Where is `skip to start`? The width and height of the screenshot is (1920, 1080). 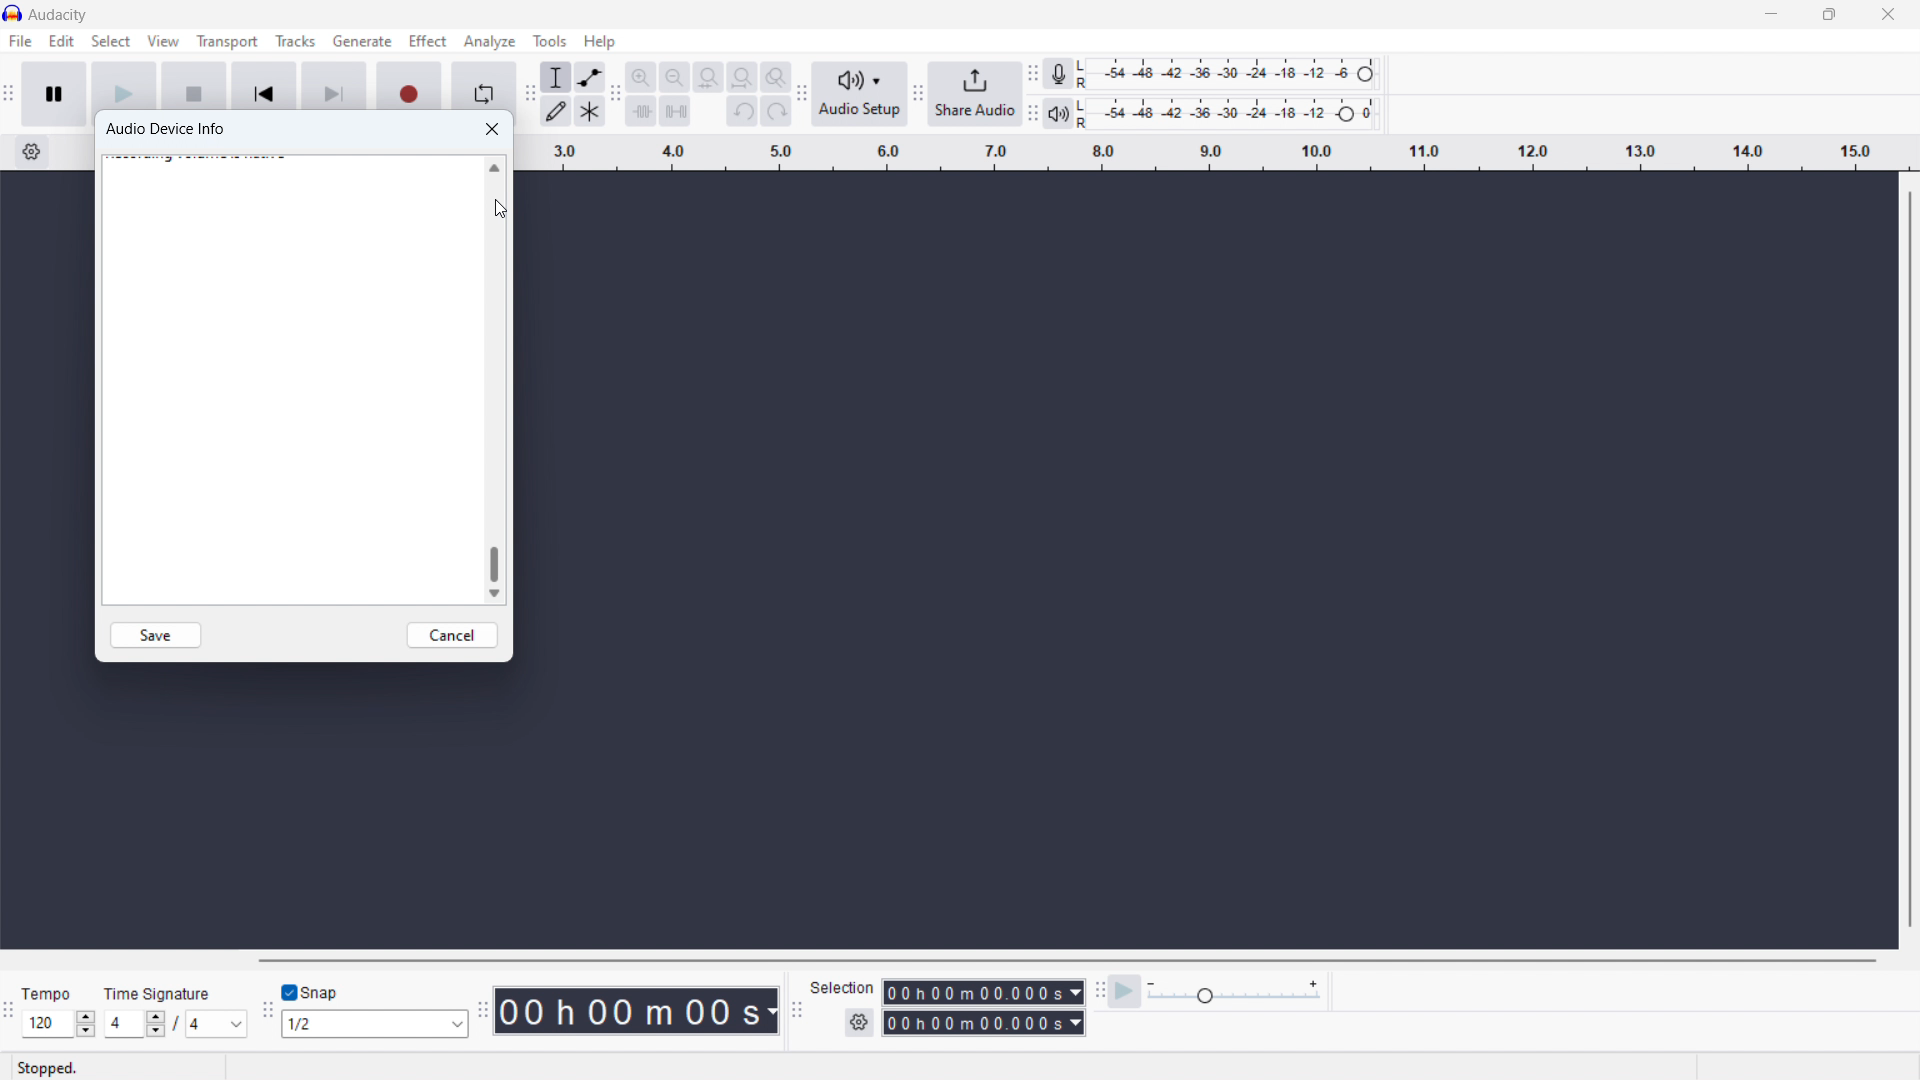 skip to start is located at coordinates (265, 84).